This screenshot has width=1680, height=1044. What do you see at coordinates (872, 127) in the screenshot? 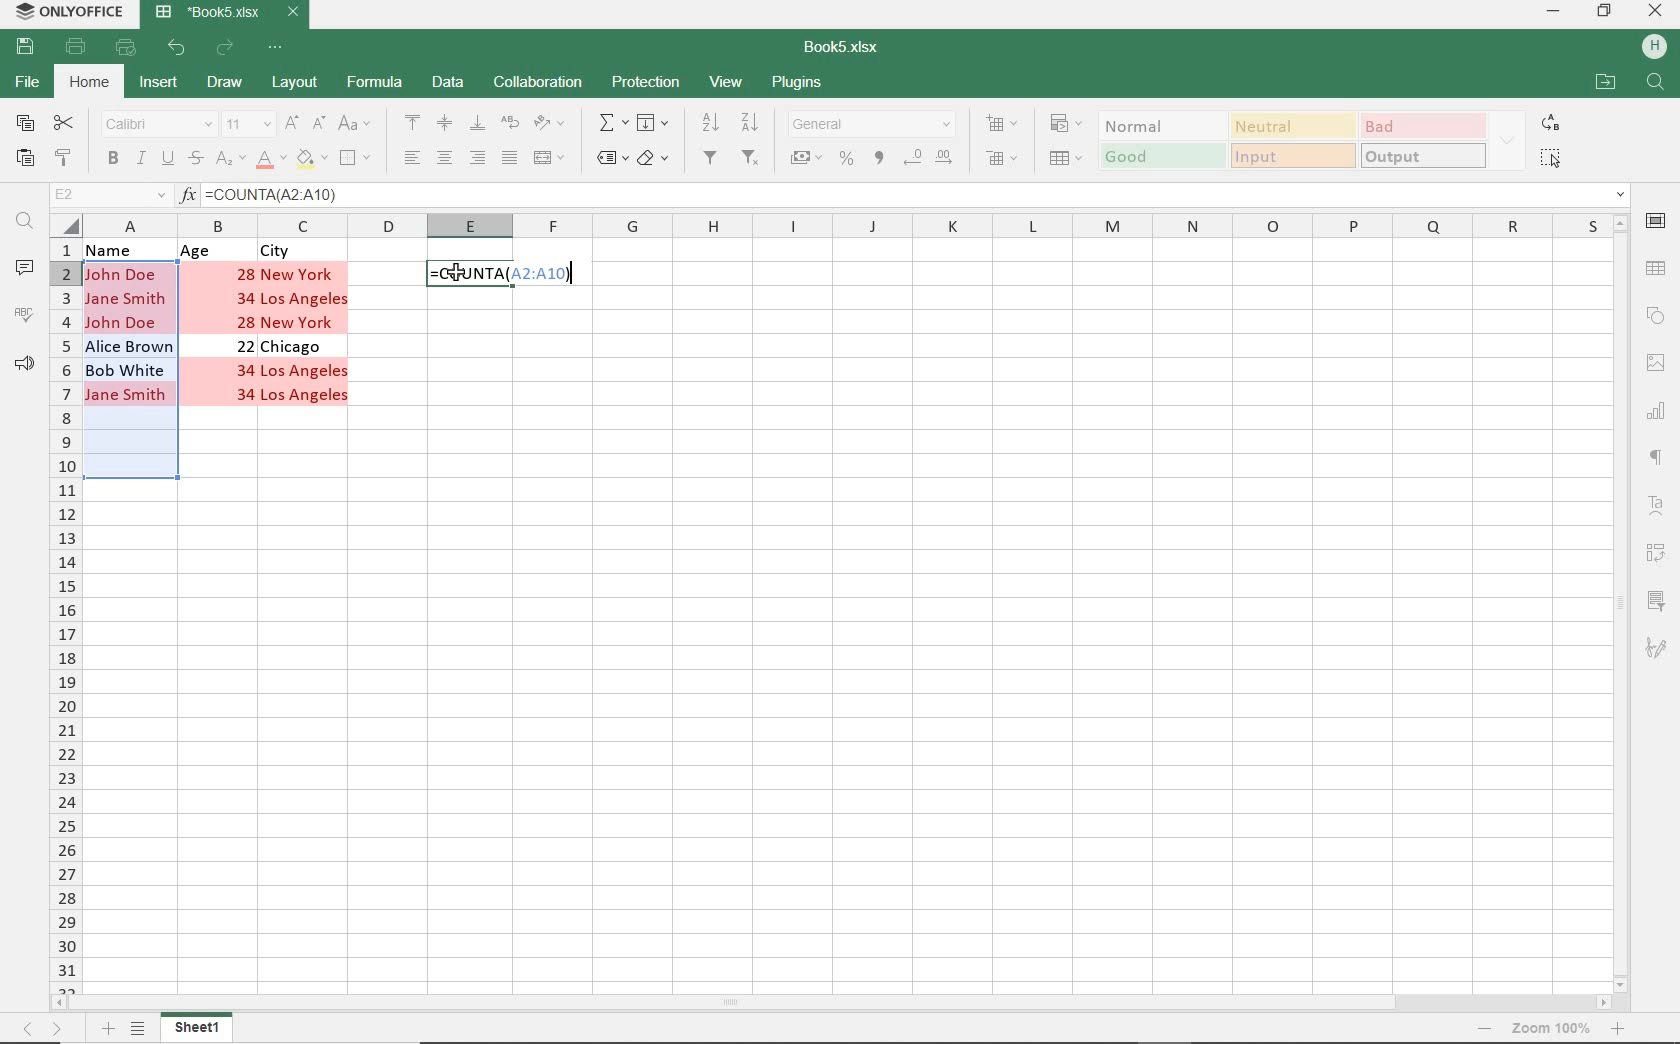
I see `NUMBER FORMAT` at bounding box center [872, 127].